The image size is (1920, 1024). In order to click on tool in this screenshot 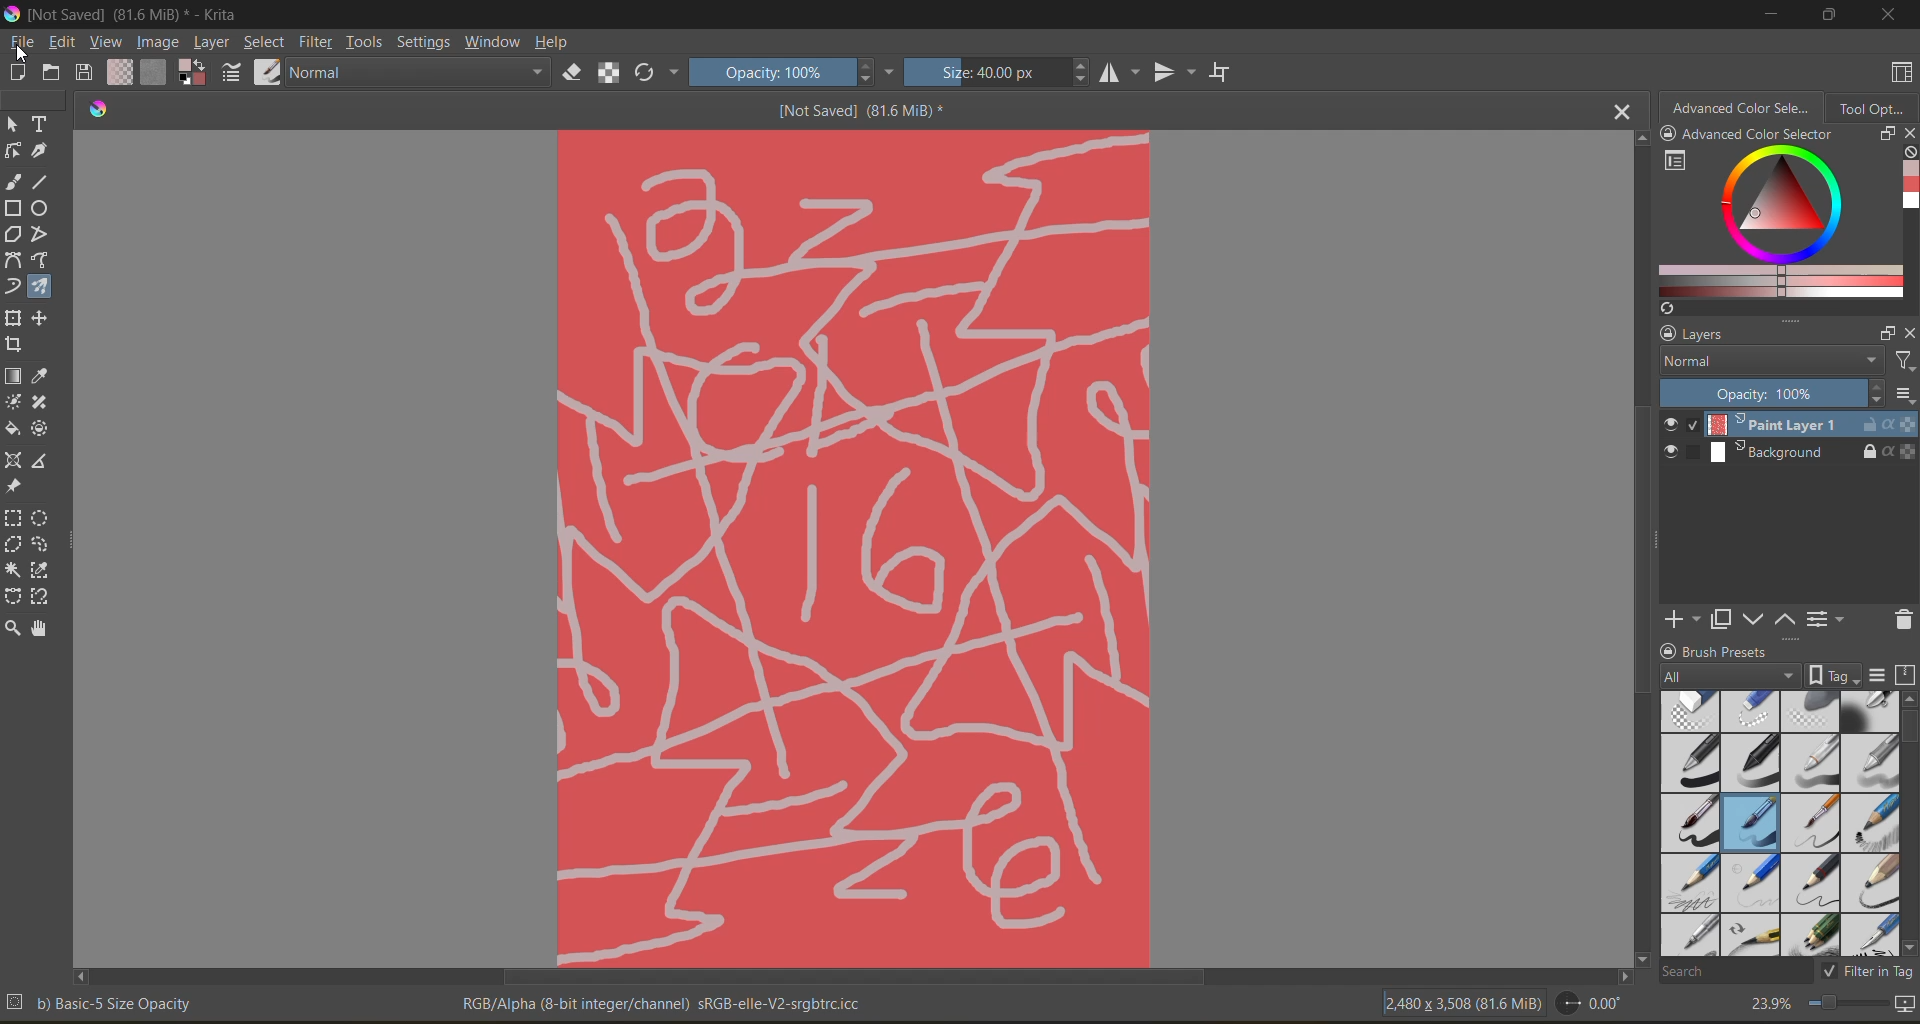, I will do `click(44, 459)`.